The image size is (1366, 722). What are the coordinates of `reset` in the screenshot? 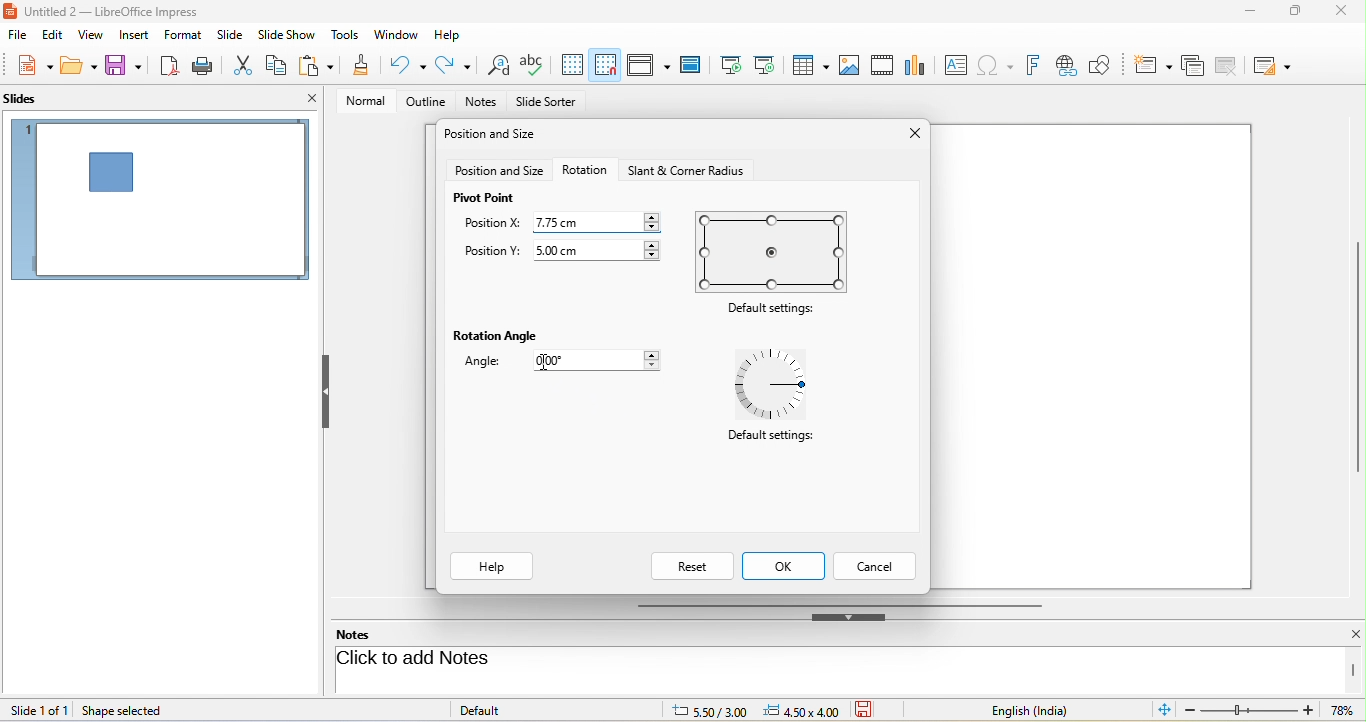 It's located at (691, 566).